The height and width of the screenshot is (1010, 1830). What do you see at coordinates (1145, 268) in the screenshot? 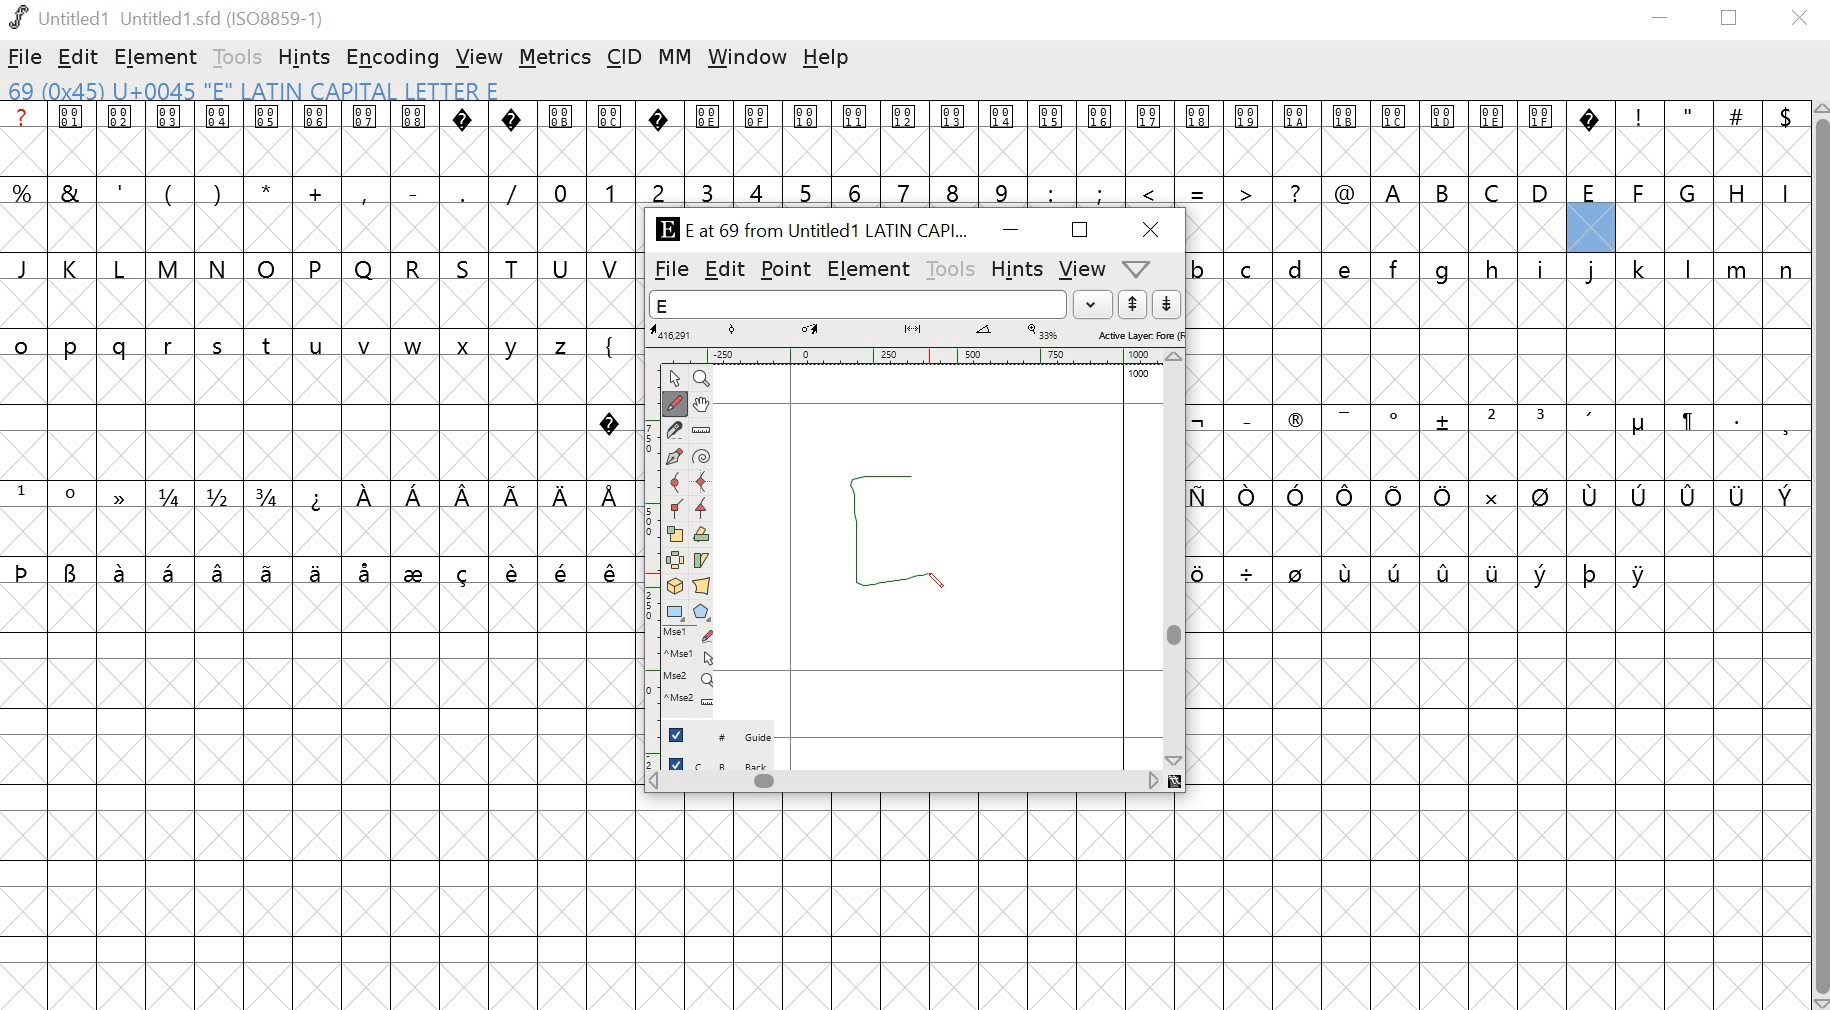
I see `dropdown menu` at bounding box center [1145, 268].